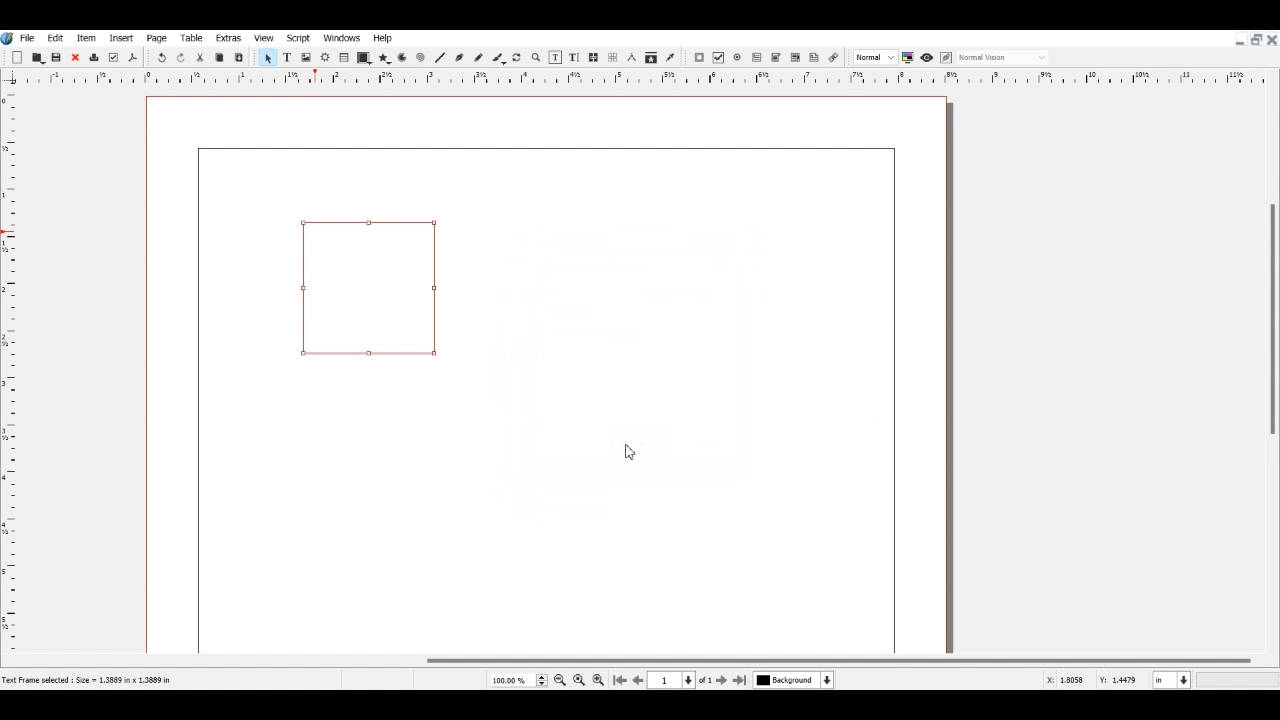 This screenshot has height=720, width=1280. Describe the element at coordinates (133, 58) in the screenshot. I see `Save as PDF` at that location.